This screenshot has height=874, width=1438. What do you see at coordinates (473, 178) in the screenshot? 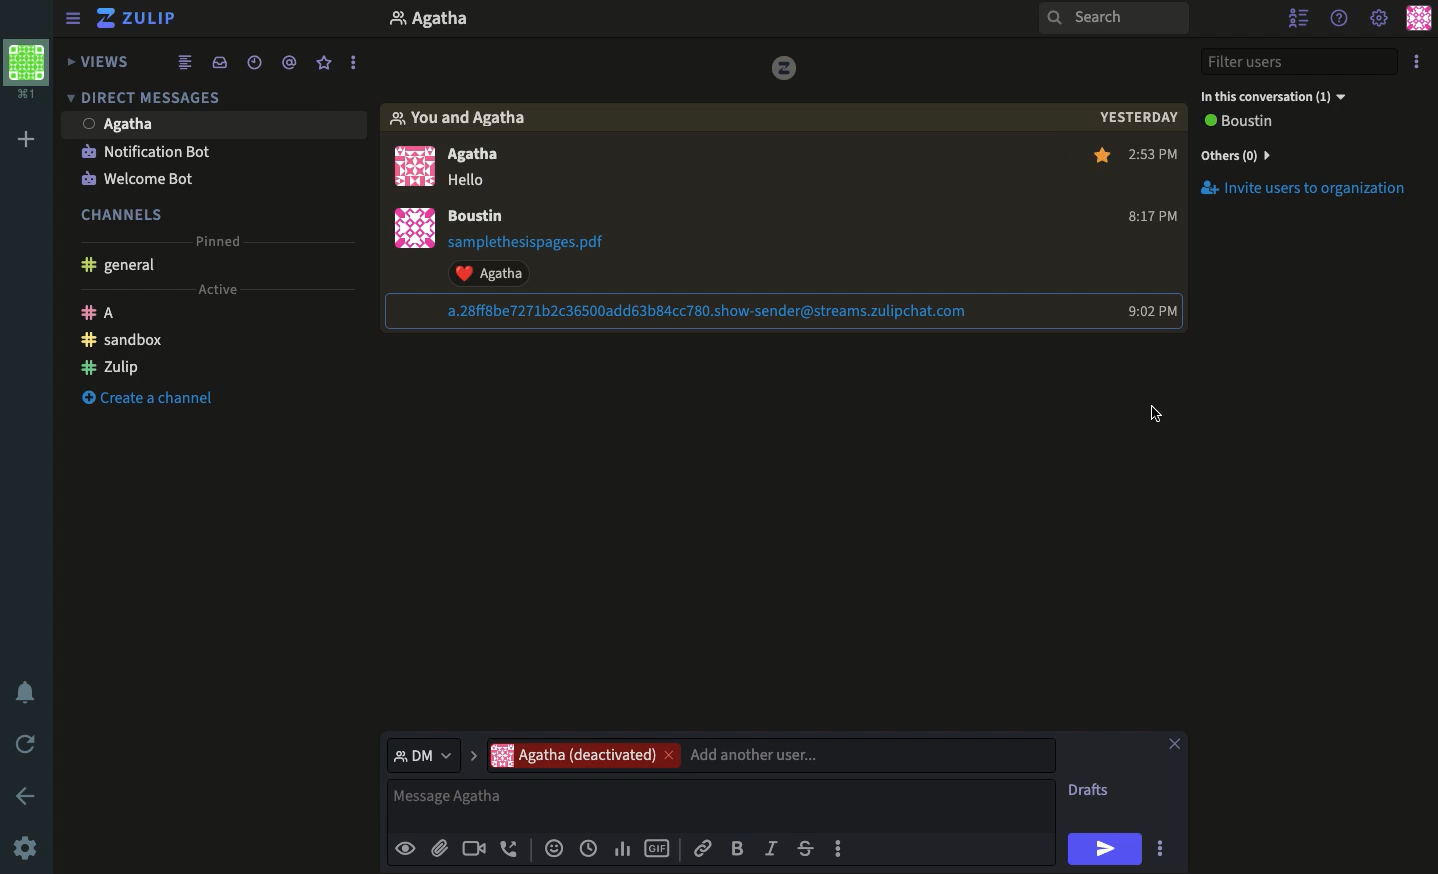
I see `Text` at bounding box center [473, 178].